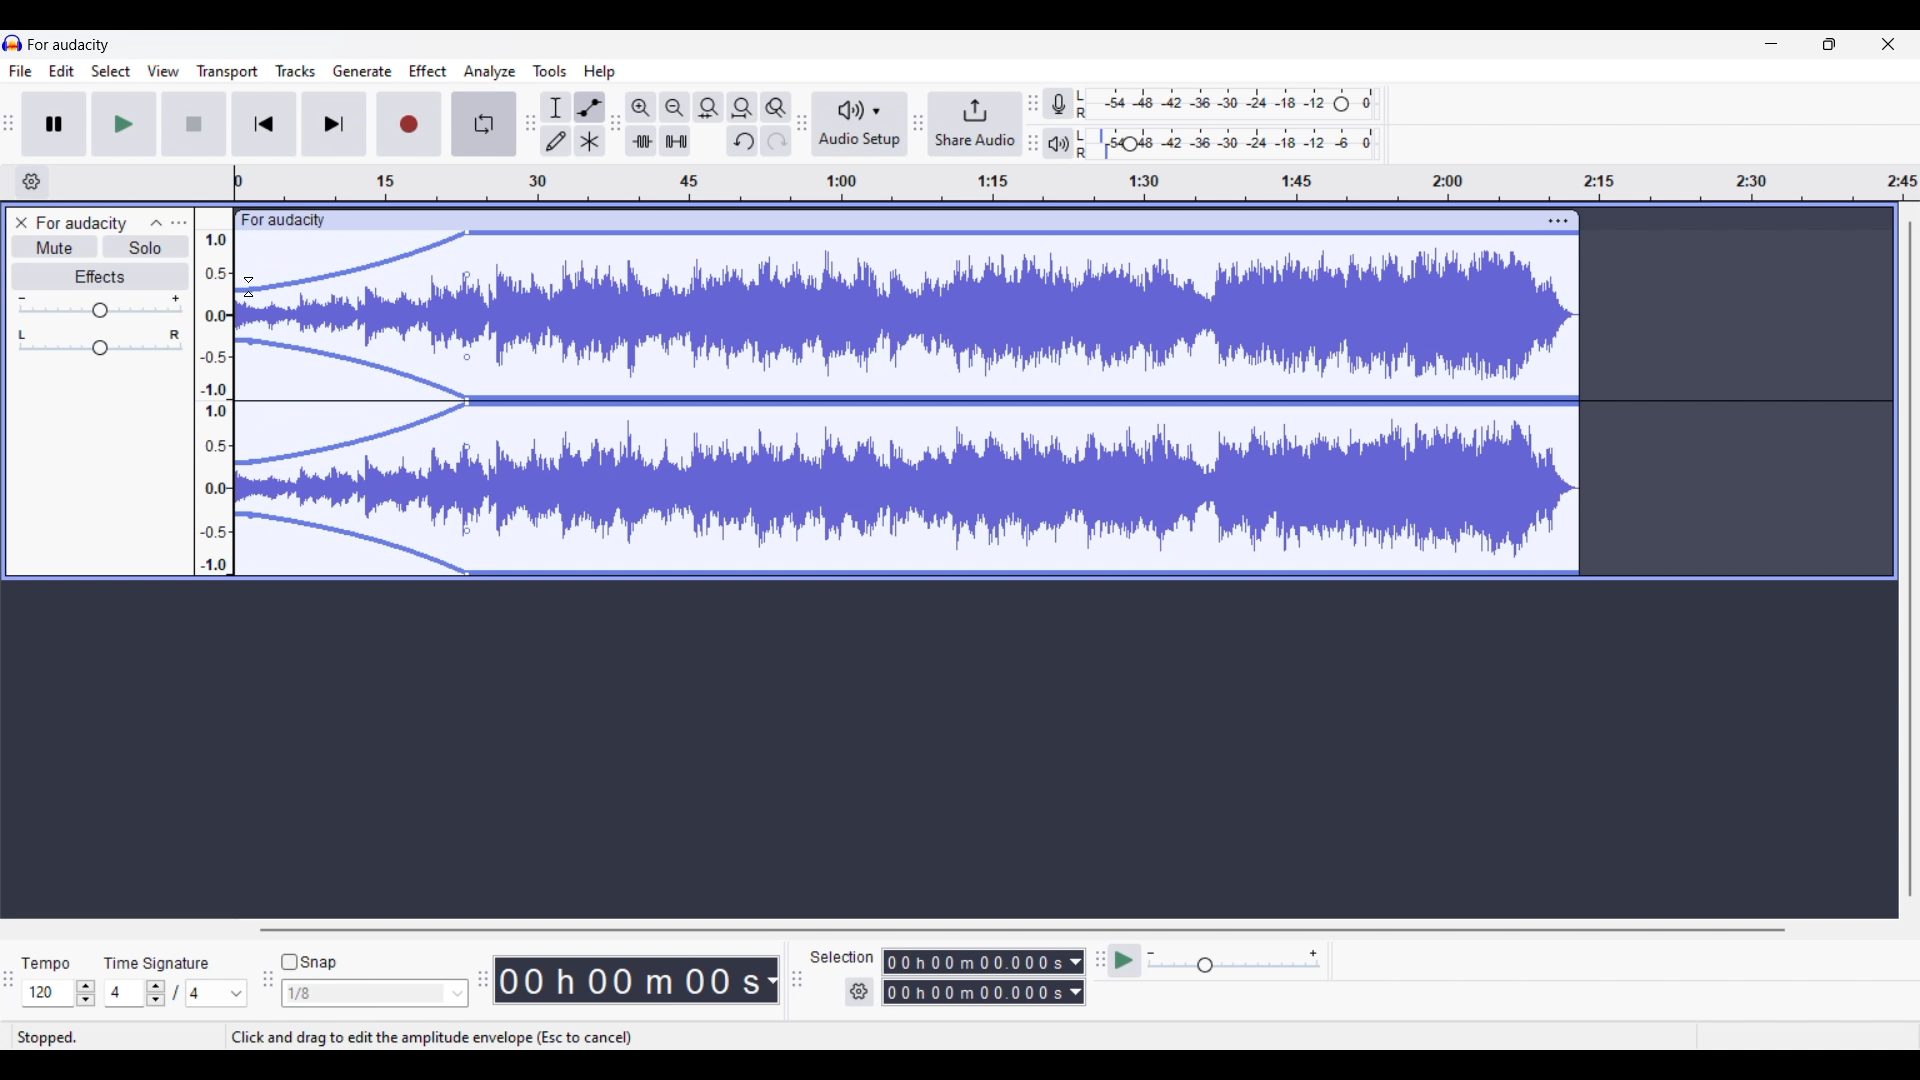 This screenshot has width=1920, height=1080. I want to click on Mute, so click(55, 249).